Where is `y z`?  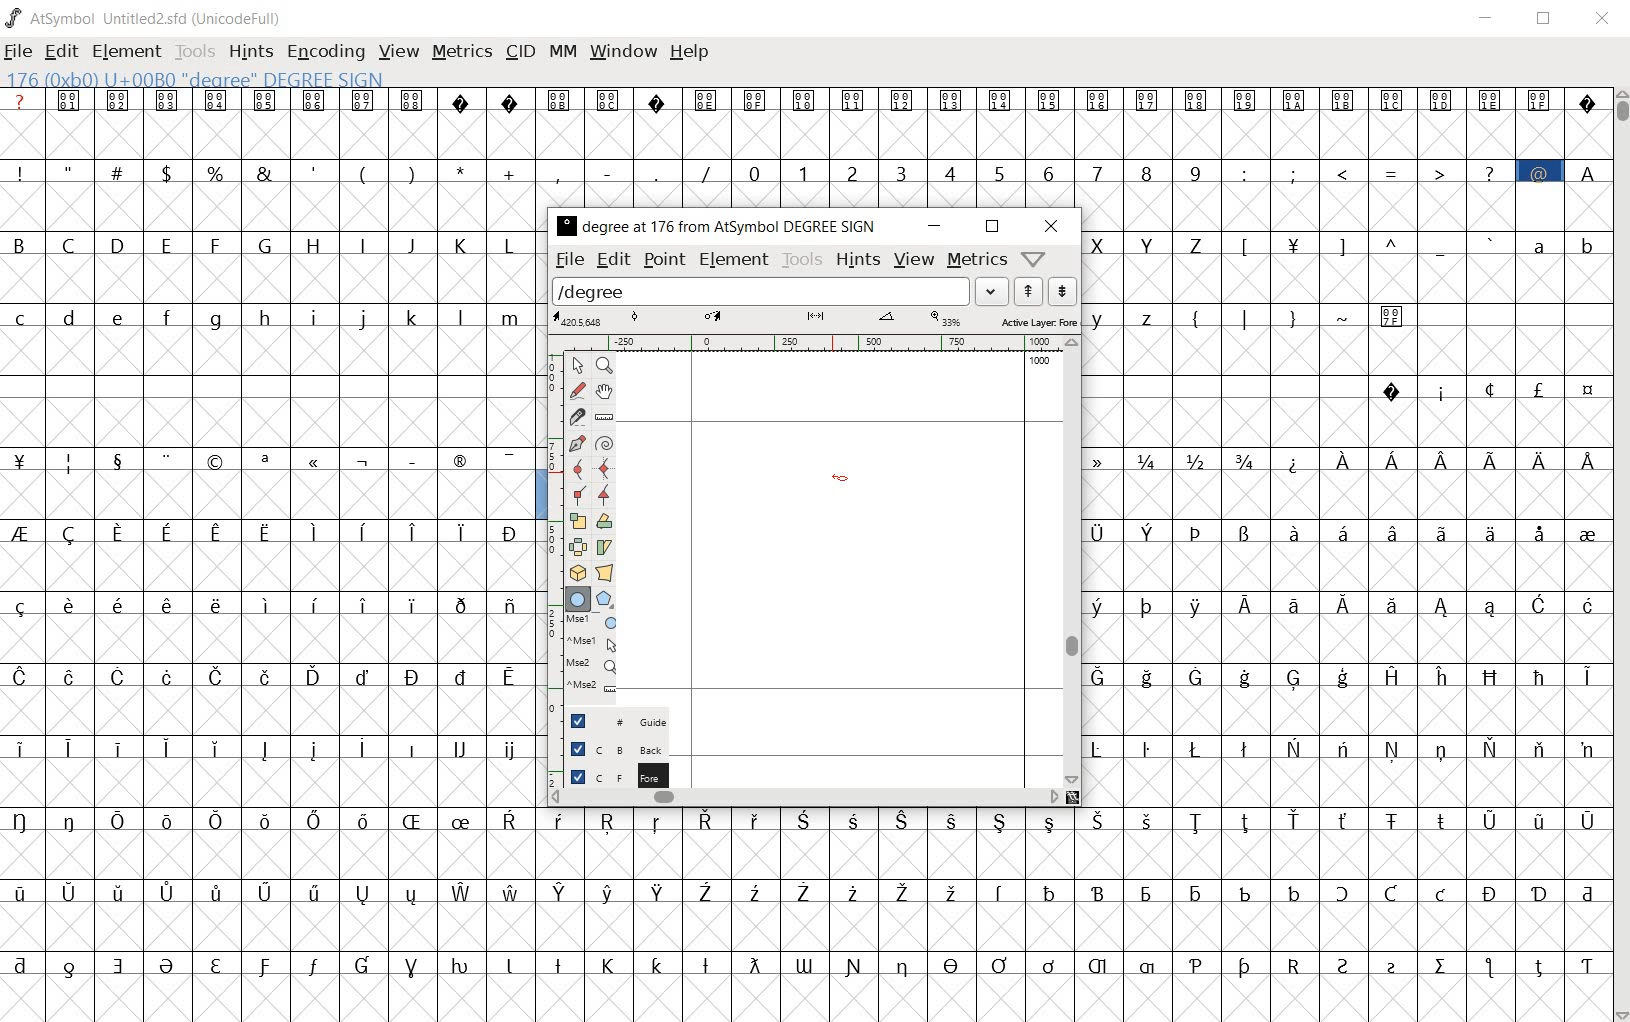 y z is located at coordinates (1127, 316).